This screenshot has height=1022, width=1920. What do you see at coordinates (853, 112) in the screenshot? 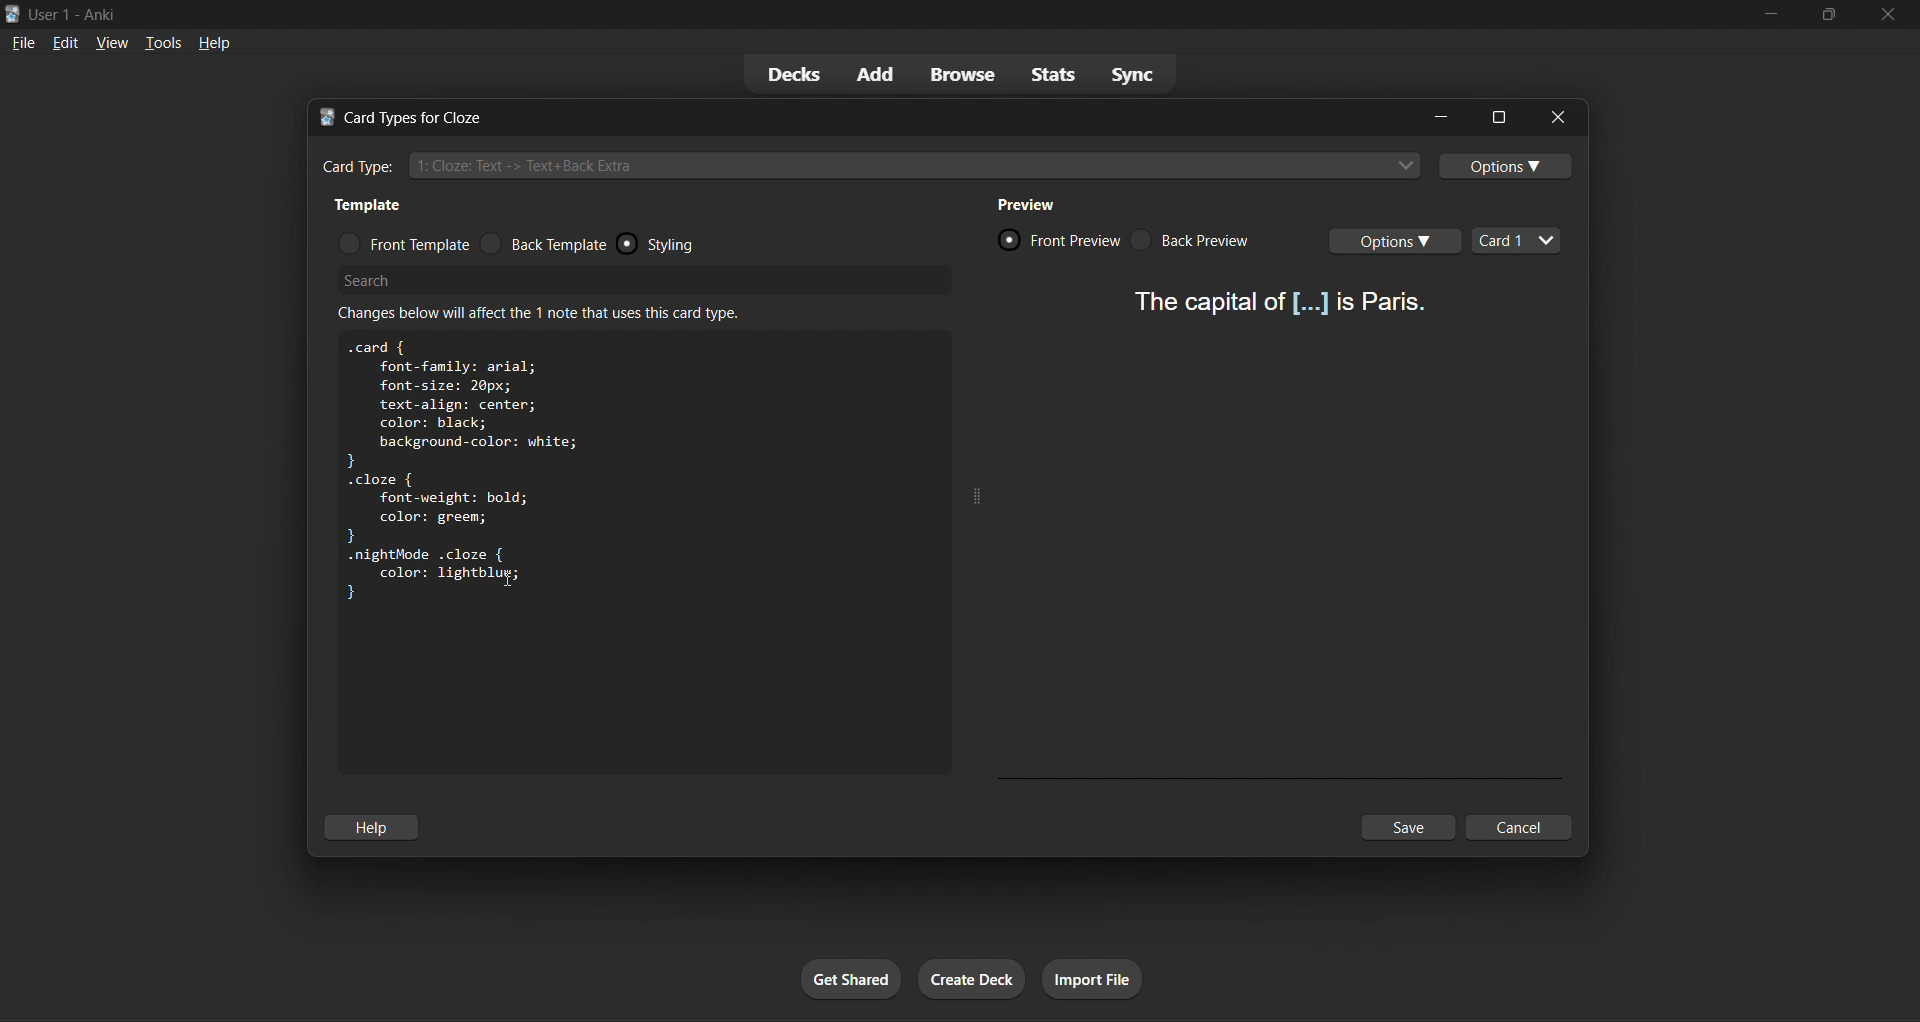
I see `title bar` at bounding box center [853, 112].